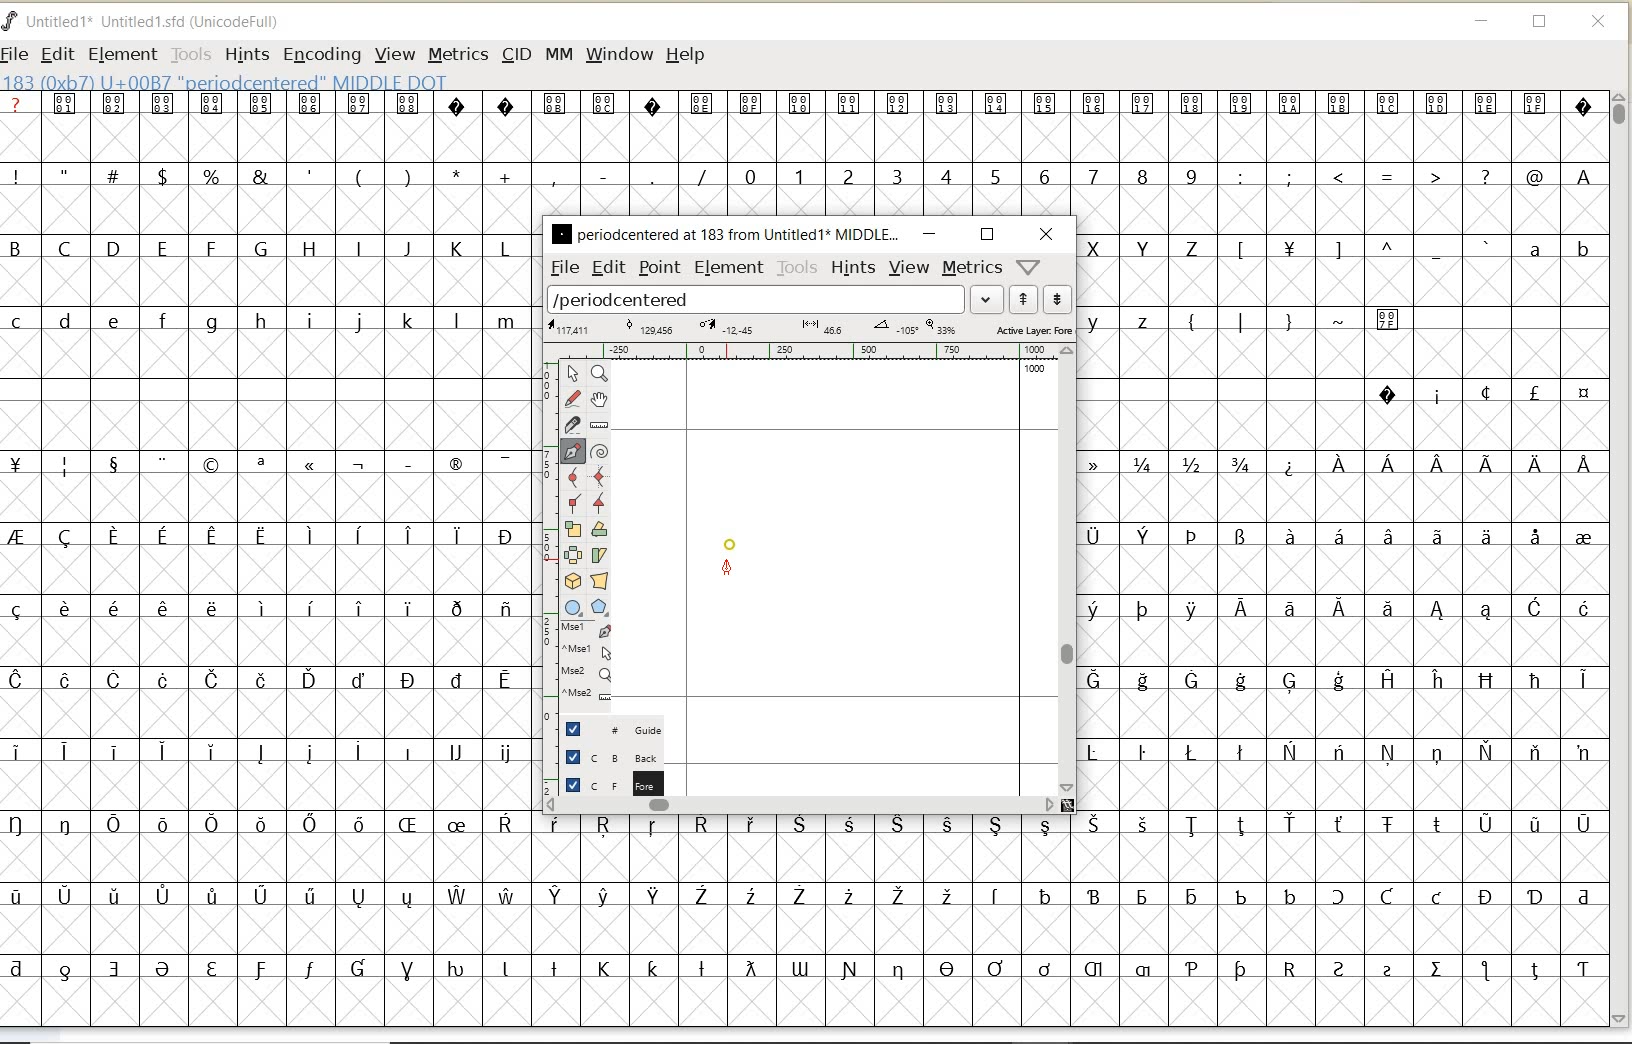  I want to click on CID, so click(516, 57).